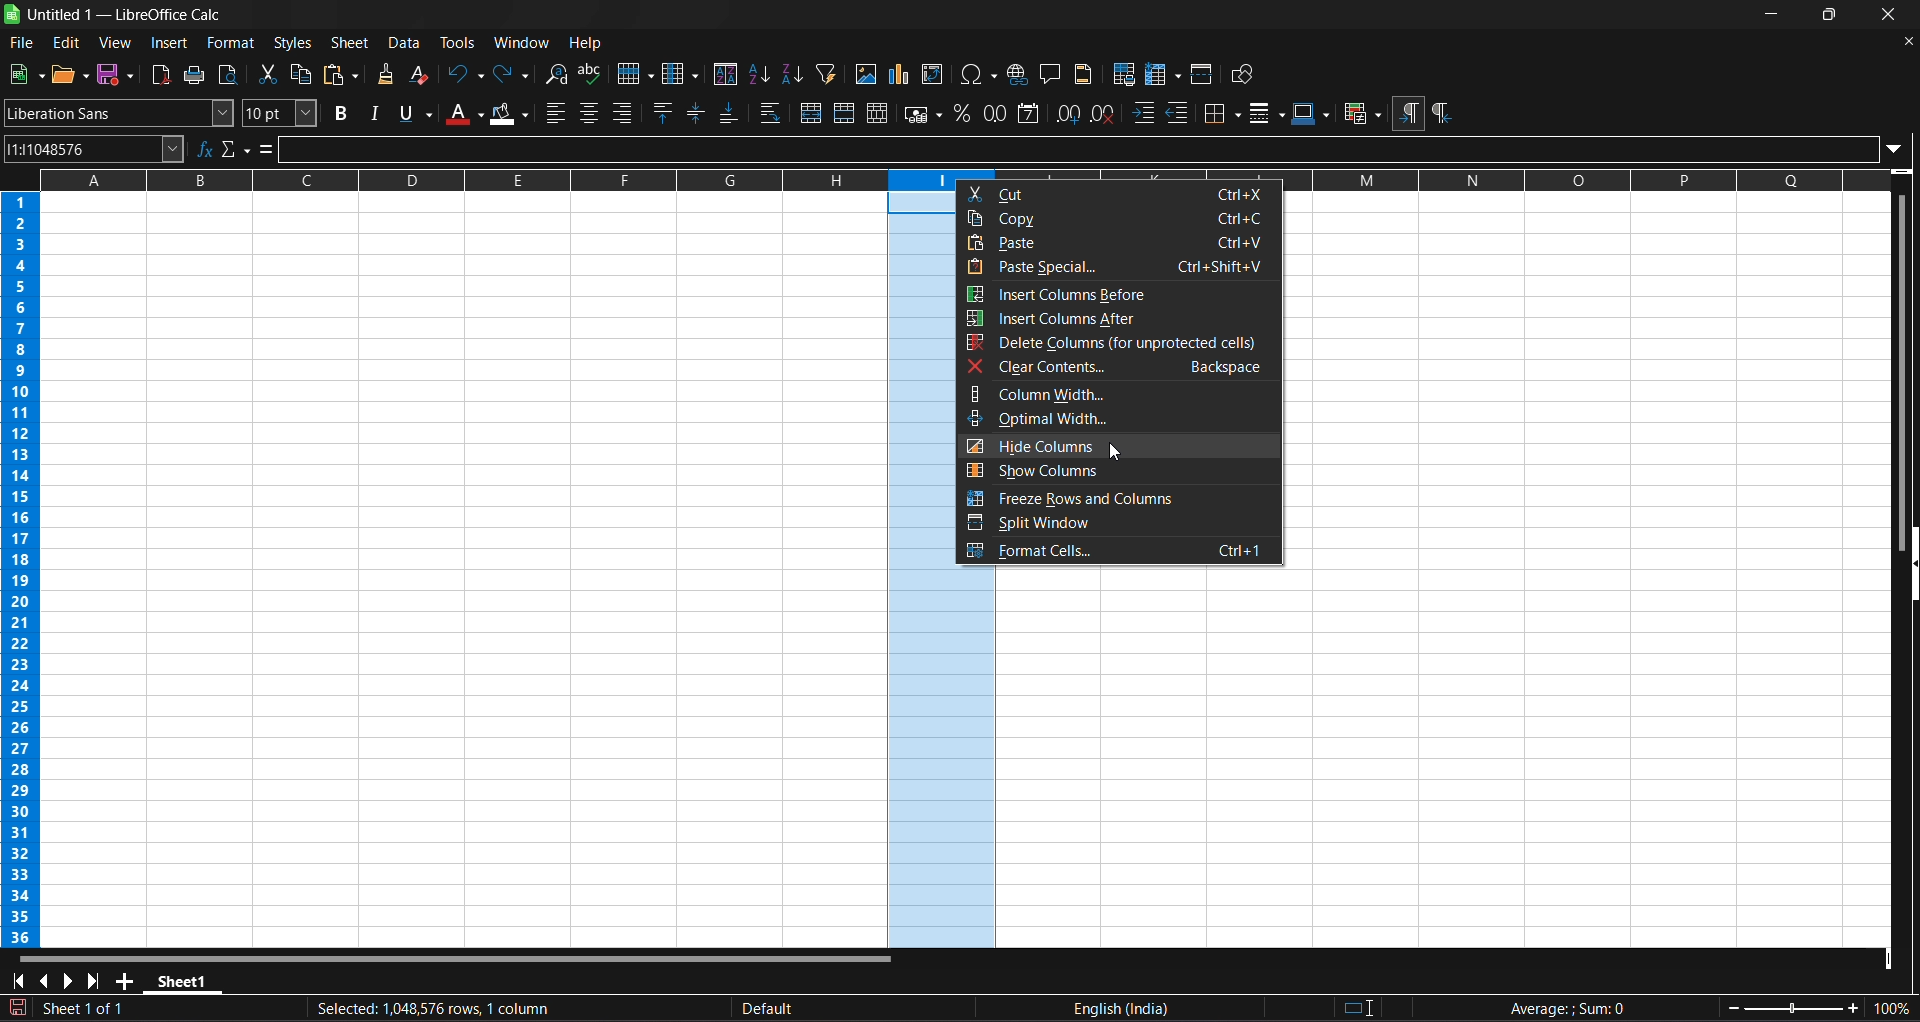  I want to click on row, so click(636, 74).